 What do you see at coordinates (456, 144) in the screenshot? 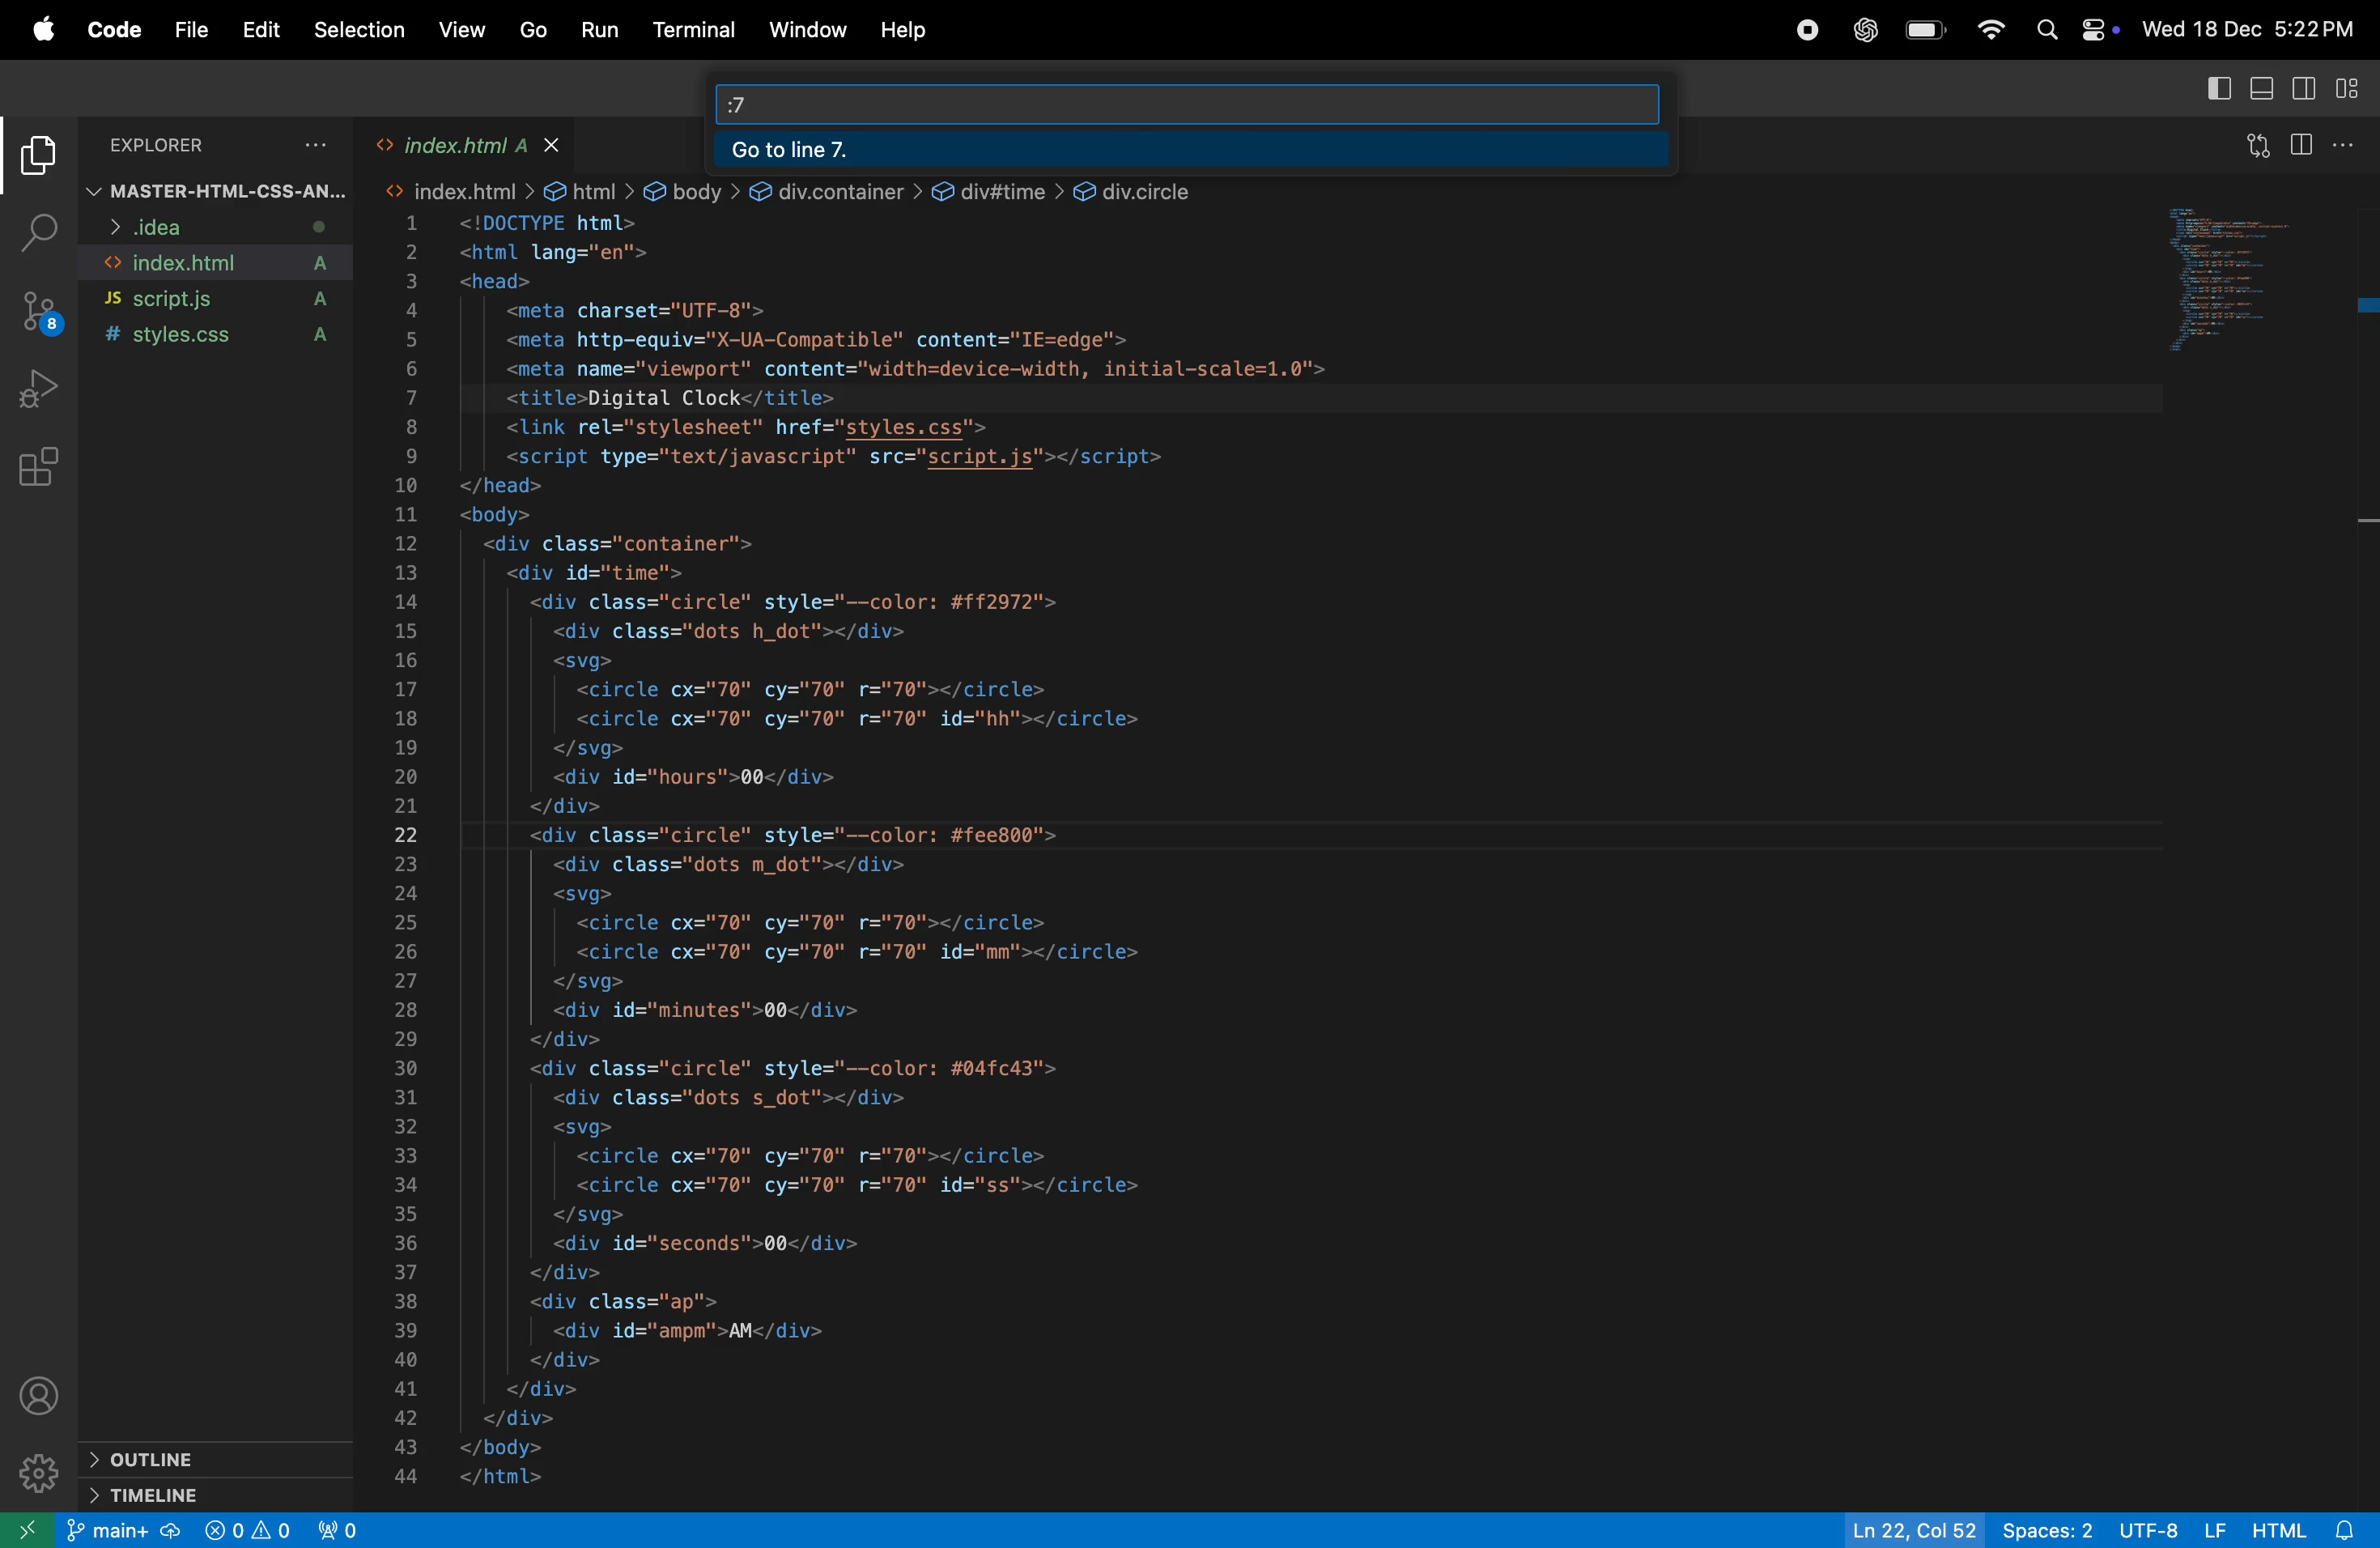
I see `index.html tab` at bounding box center [456, 144].